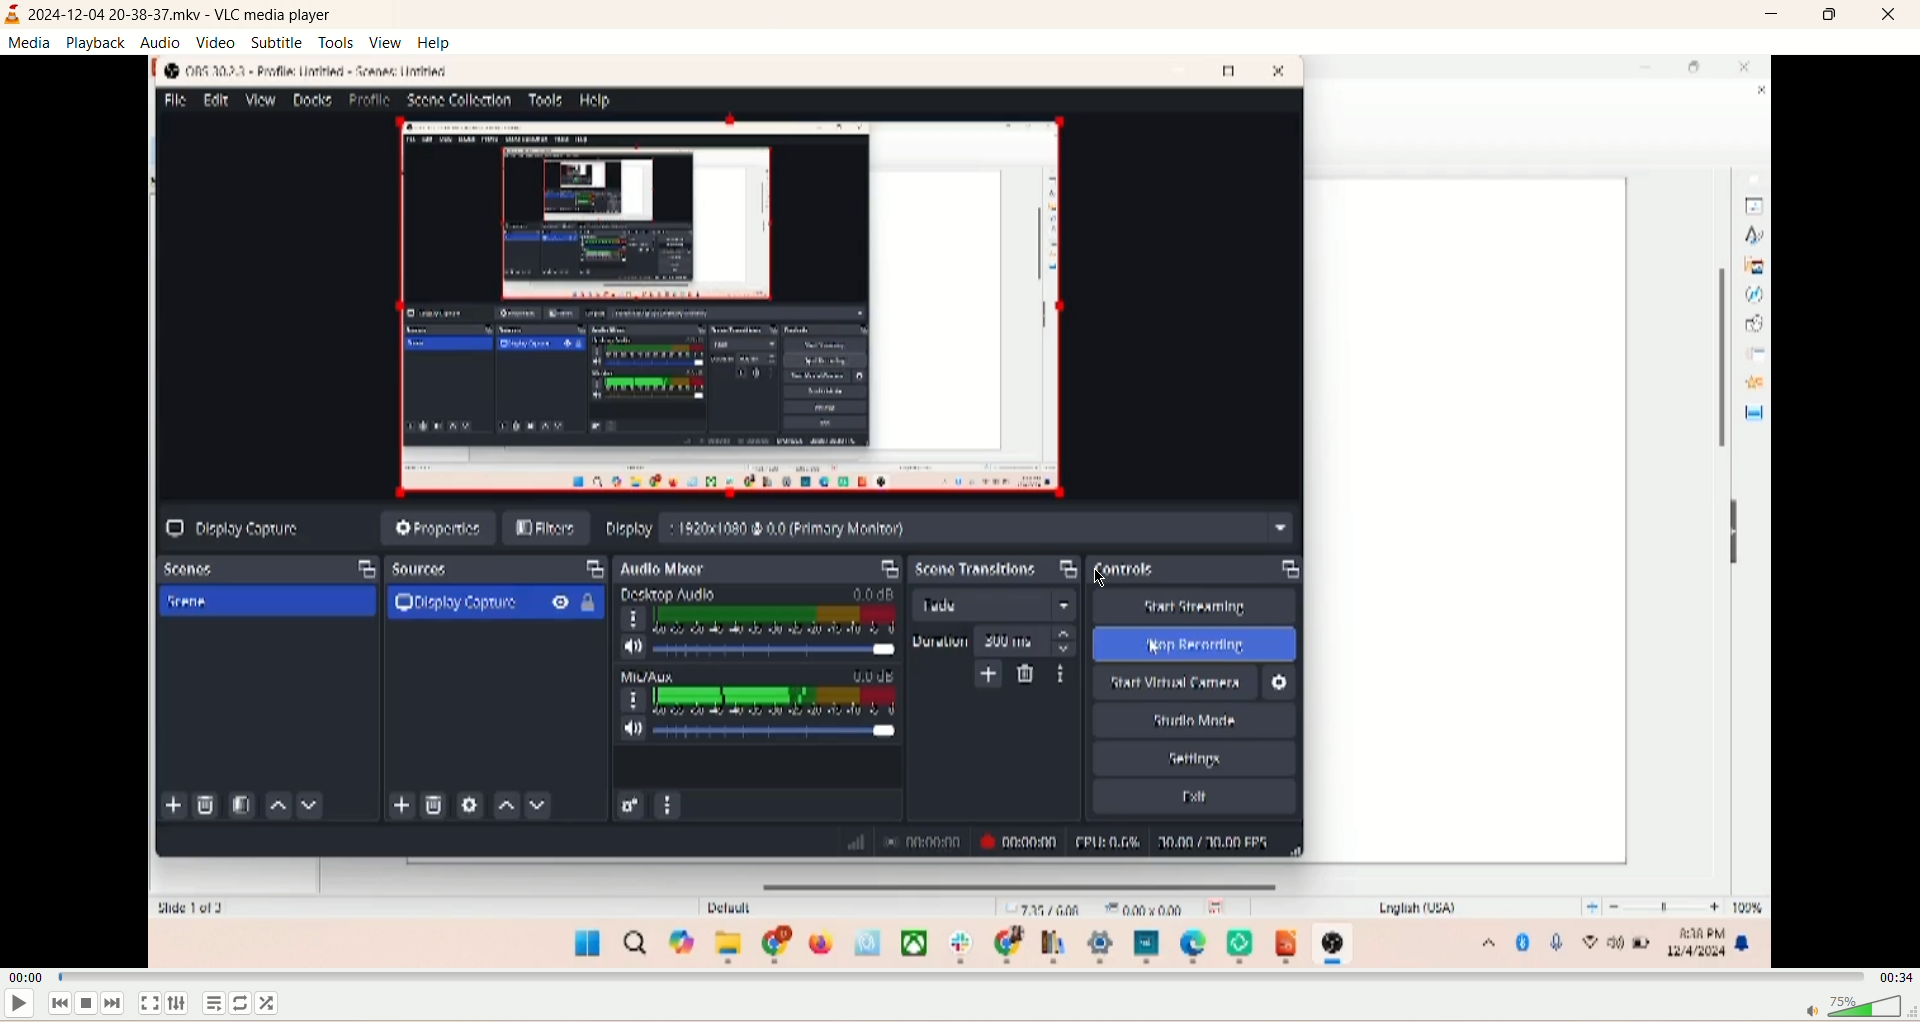 The width and height of the screenshot is (1920, 1022). Describe the element at coordinates (89, 1004) in the screenshot. I see `stop` at that location.